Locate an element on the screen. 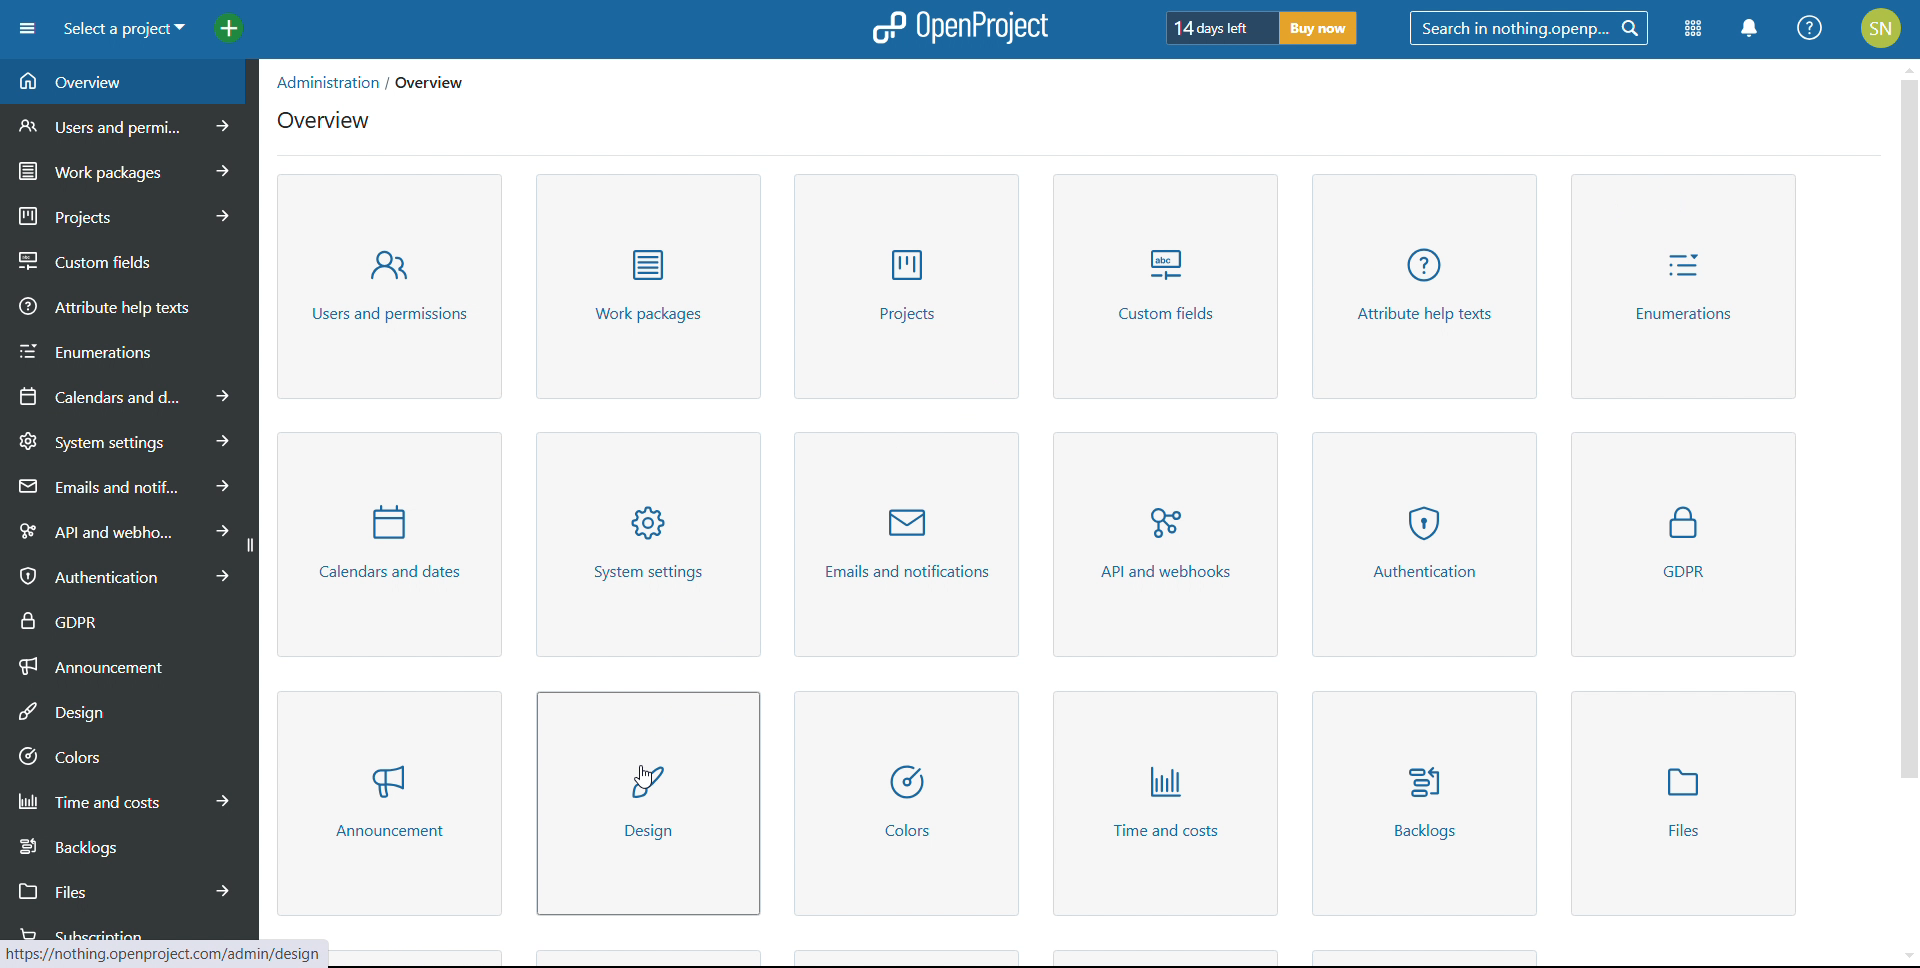  logo is located at coordinates (957, 28).